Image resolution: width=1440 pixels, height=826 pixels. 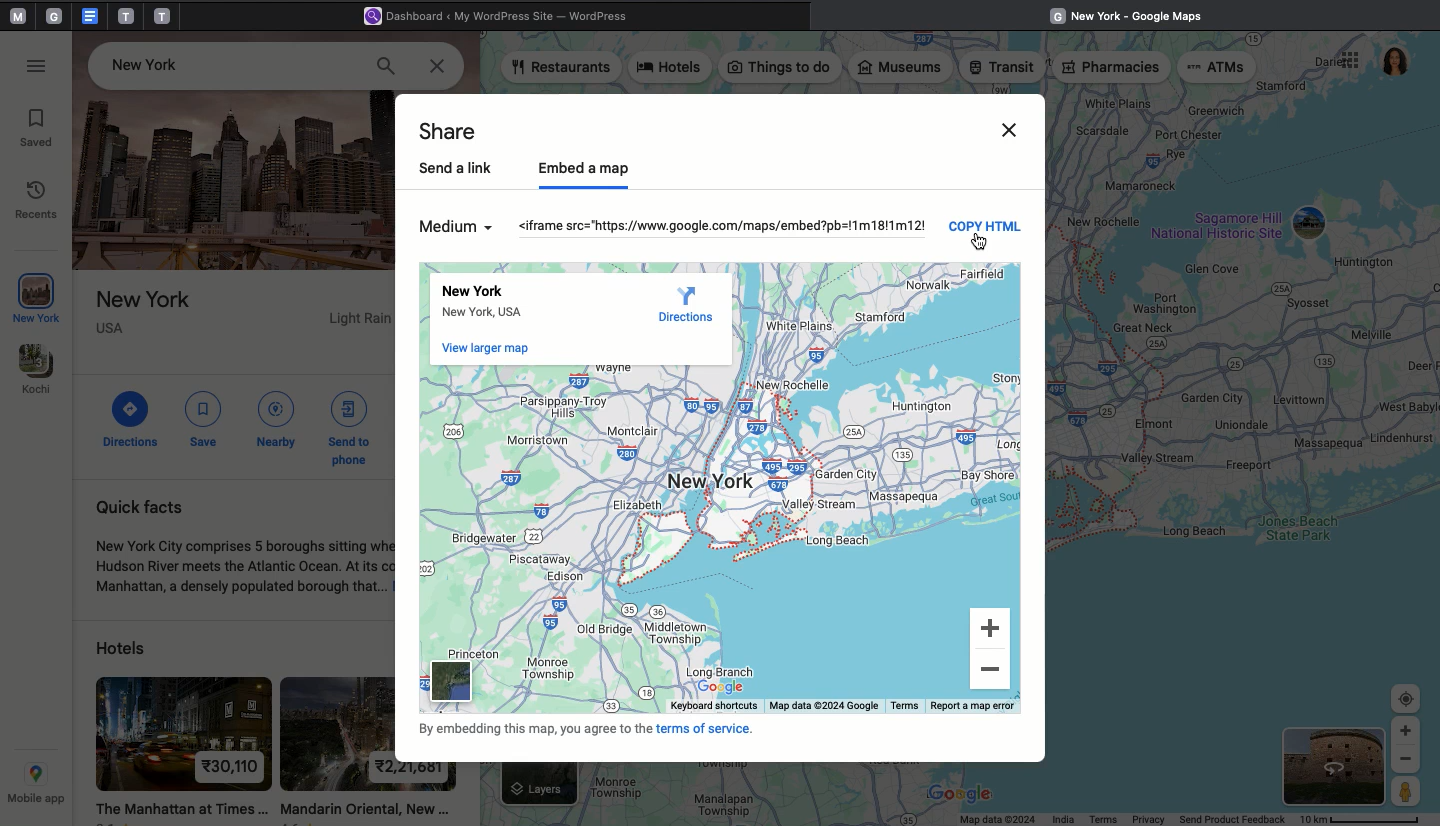 I want to click on Embed a map, so click(x=590, y=169).